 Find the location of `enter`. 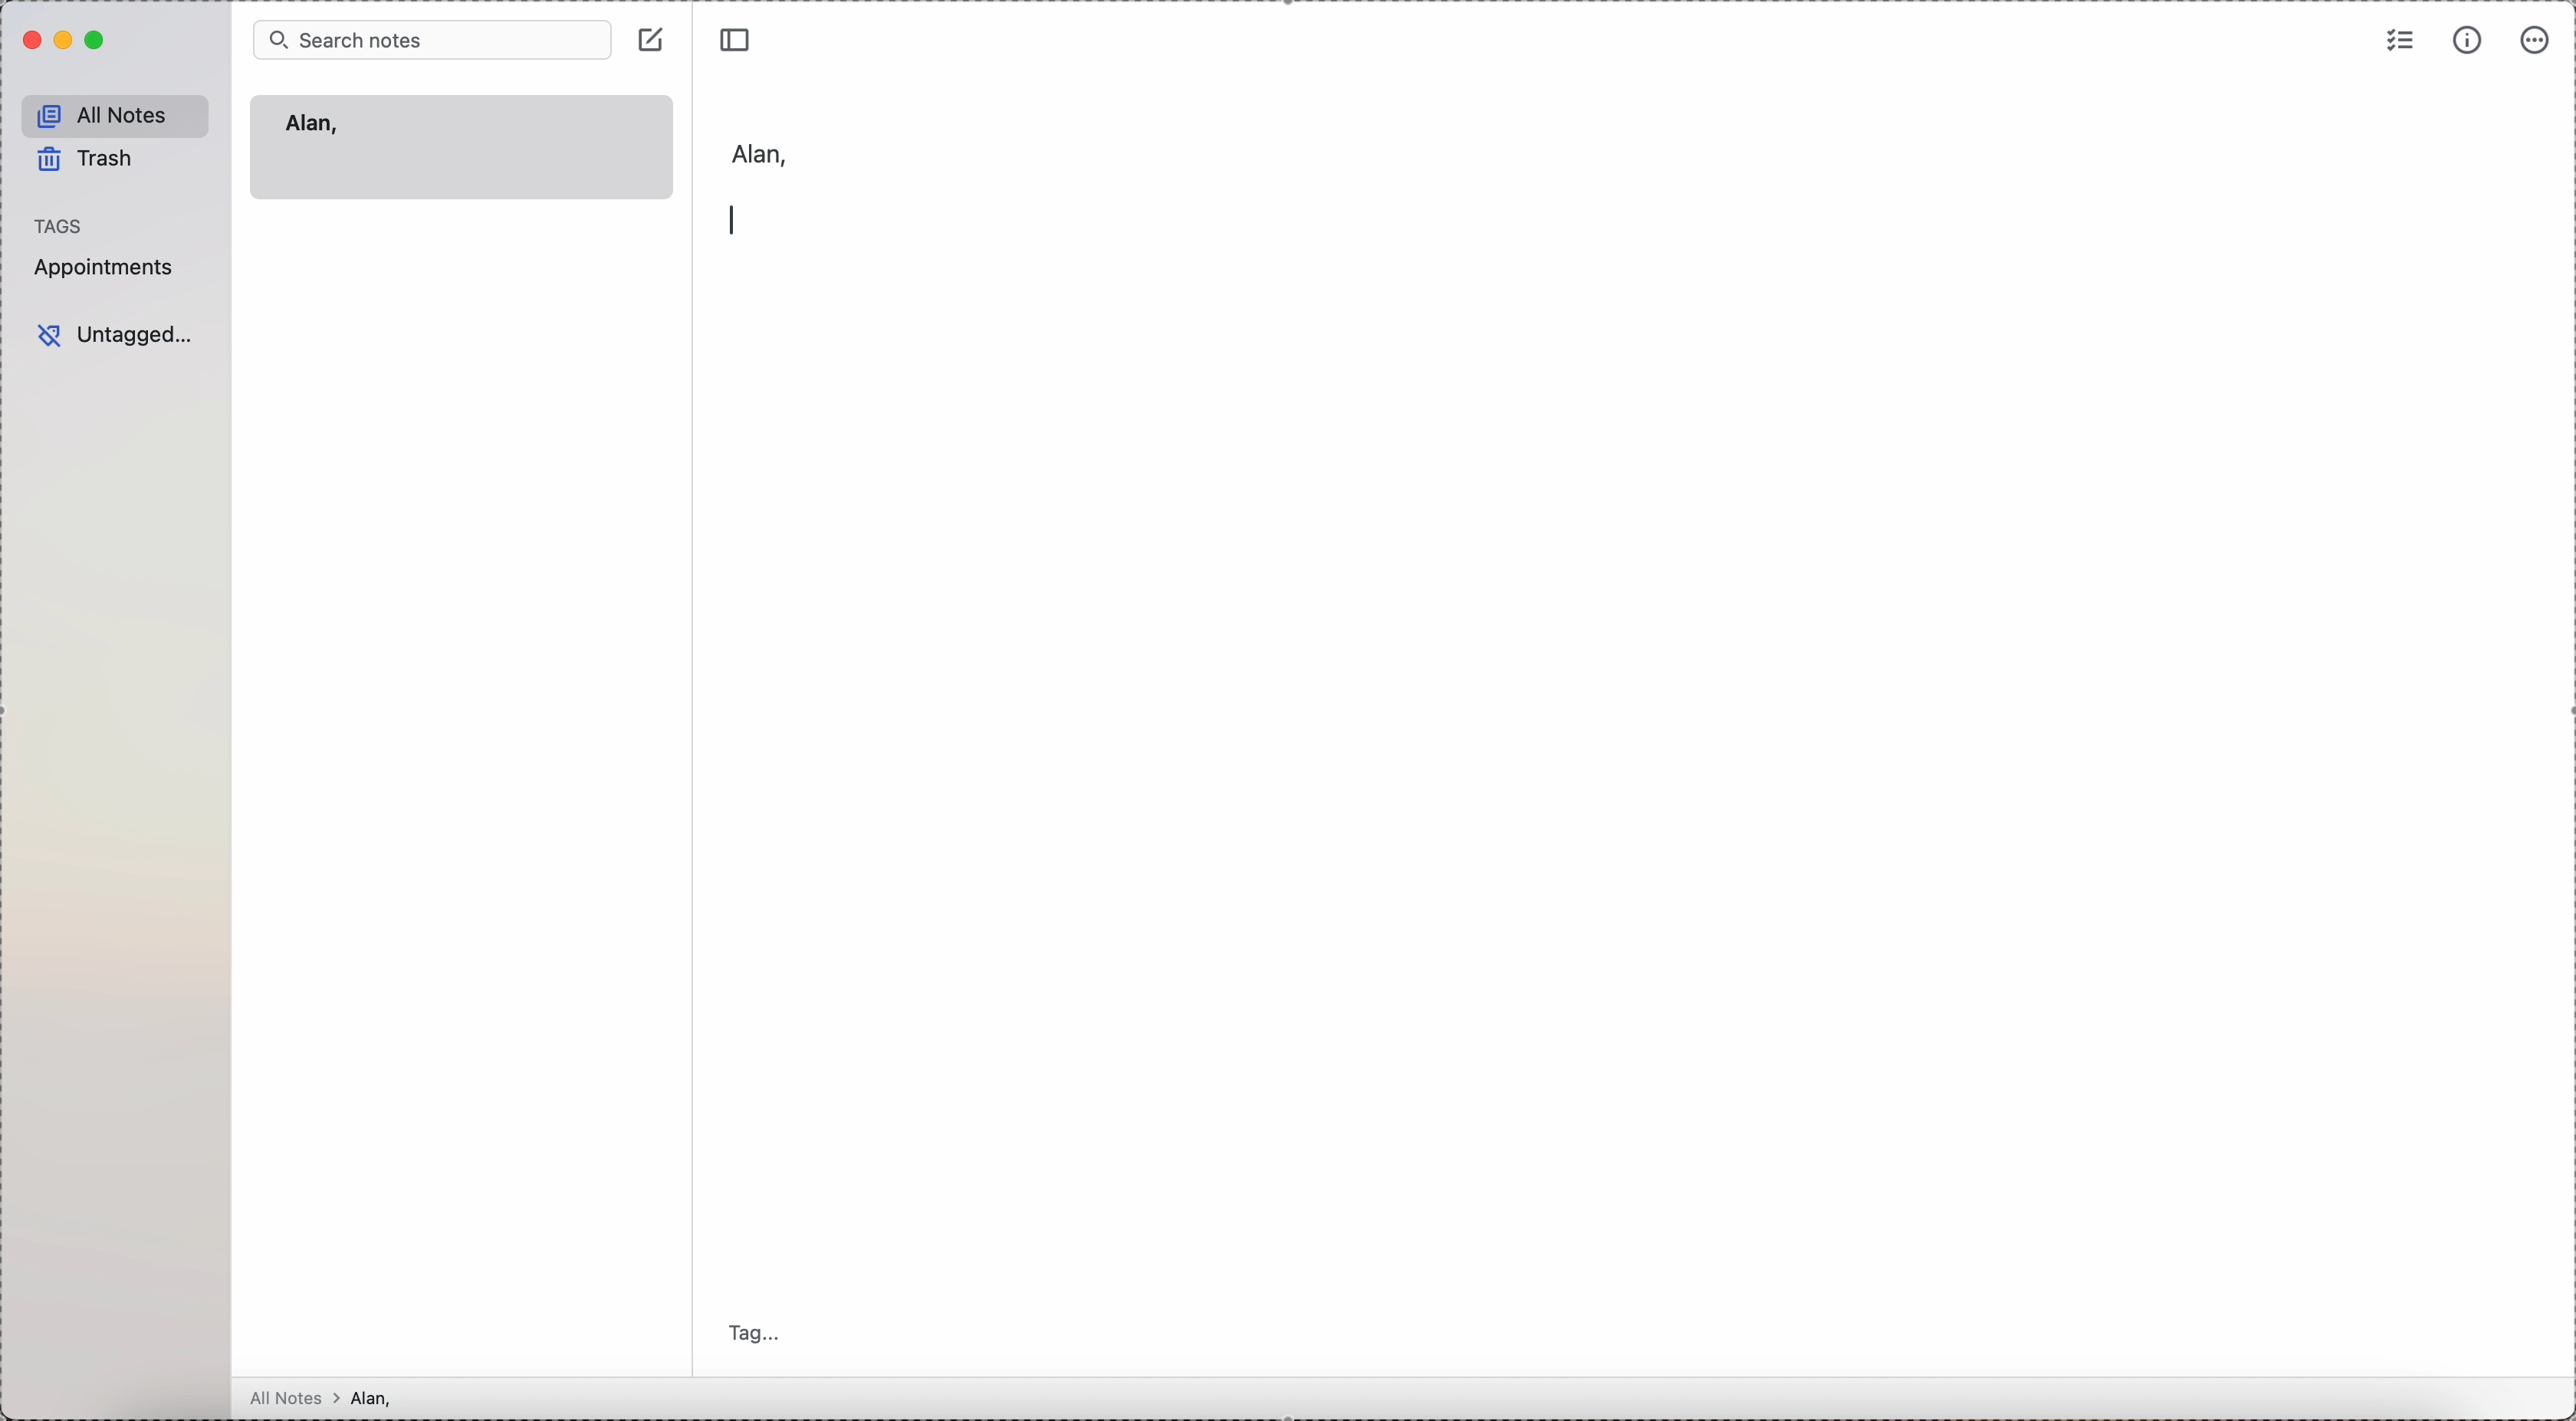

enter is located at coordinates (736, 219).